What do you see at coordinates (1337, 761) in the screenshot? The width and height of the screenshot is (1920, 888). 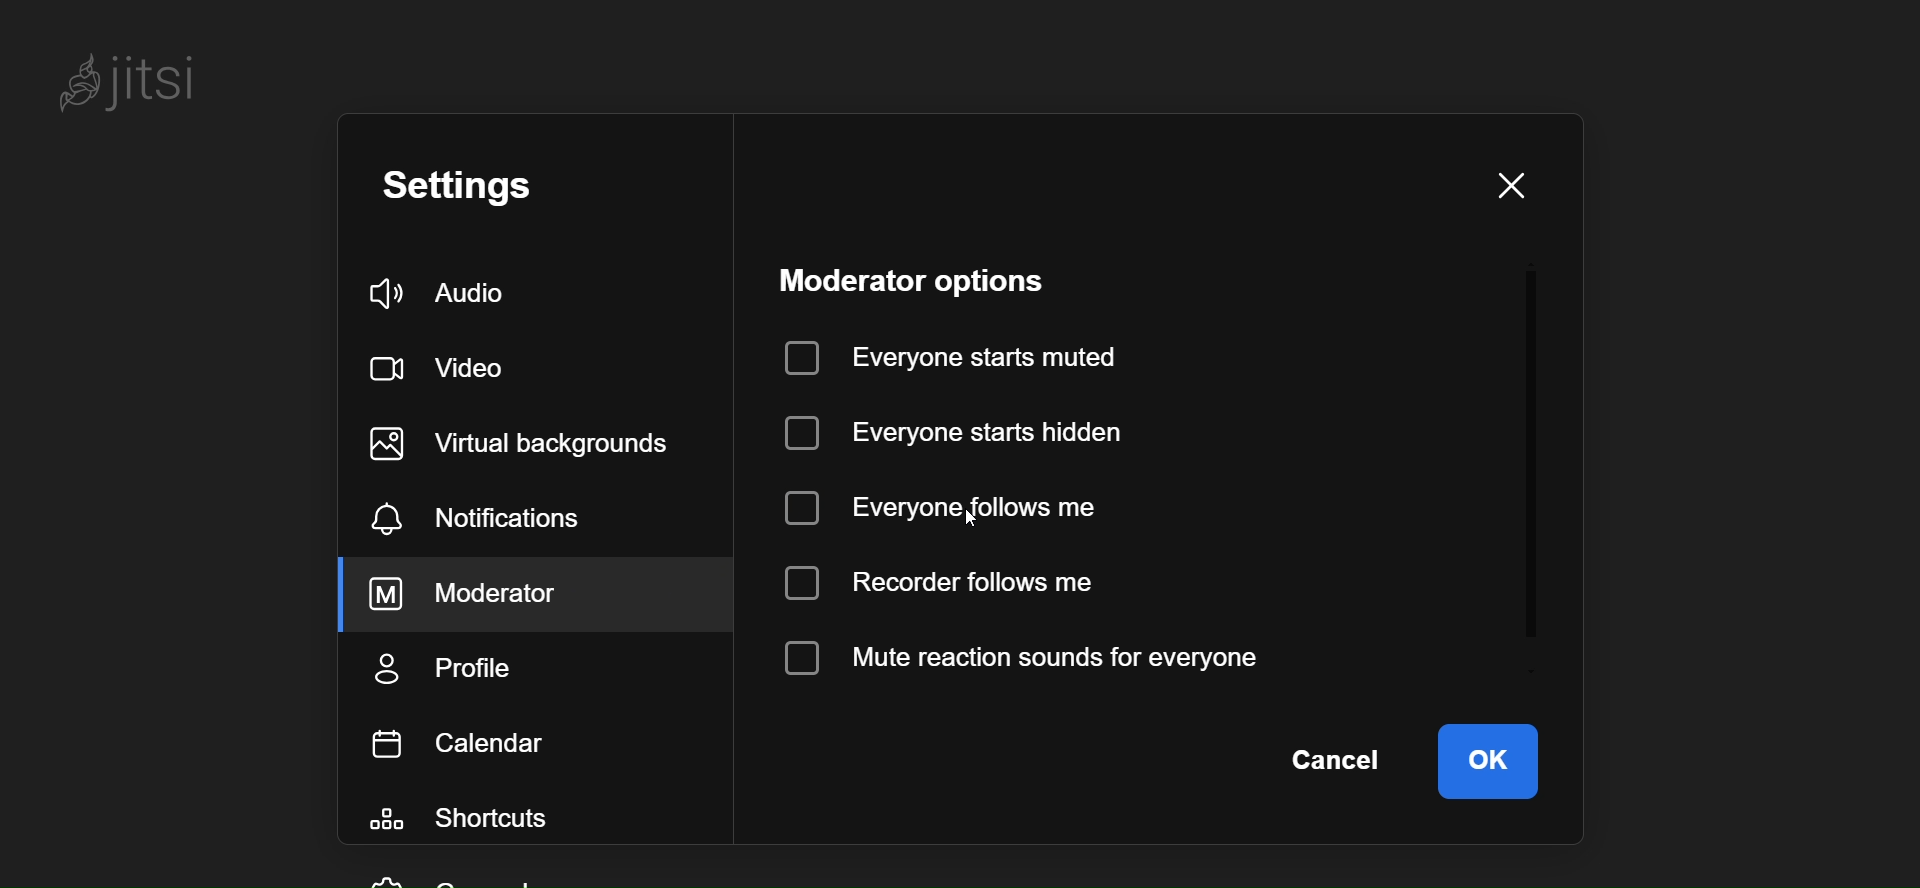 I see `cancel` at bounding box center [1337, 761].